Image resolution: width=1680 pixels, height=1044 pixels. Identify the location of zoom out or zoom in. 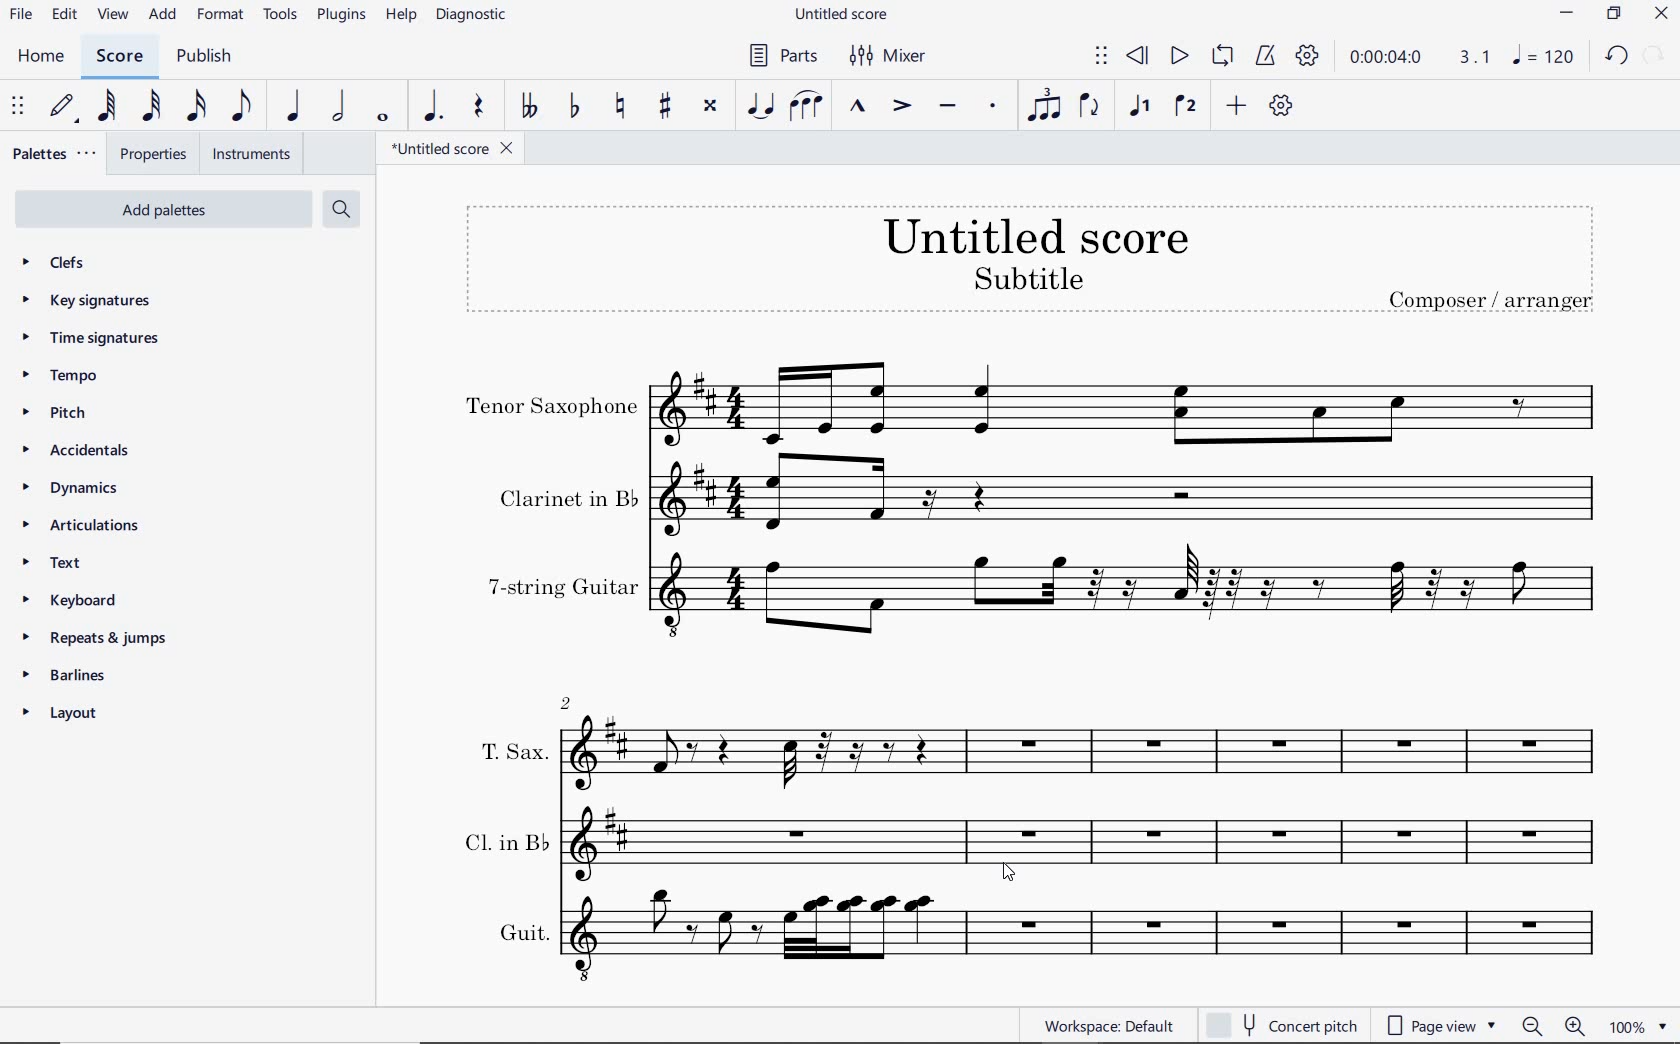
(1555, 1026).